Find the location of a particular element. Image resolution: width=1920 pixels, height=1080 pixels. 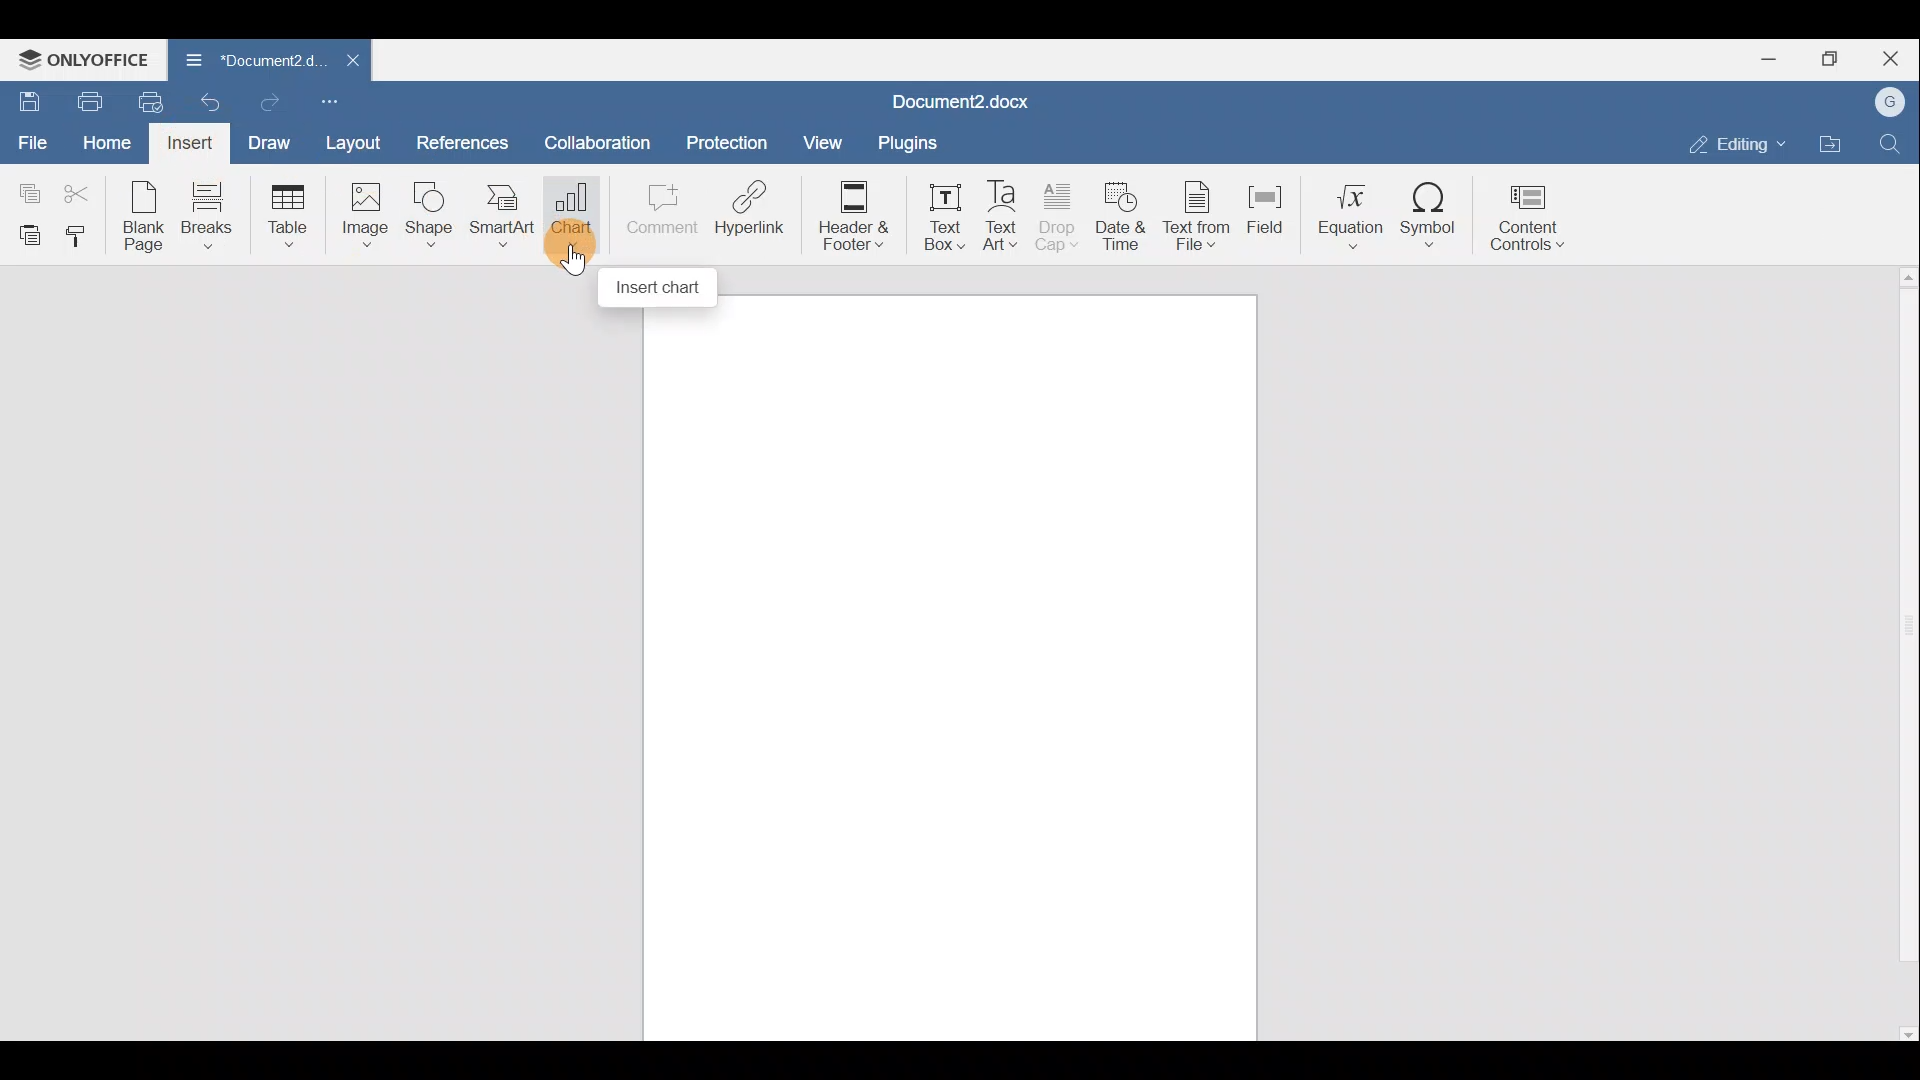

Find is located at coordinates (1894, 140).